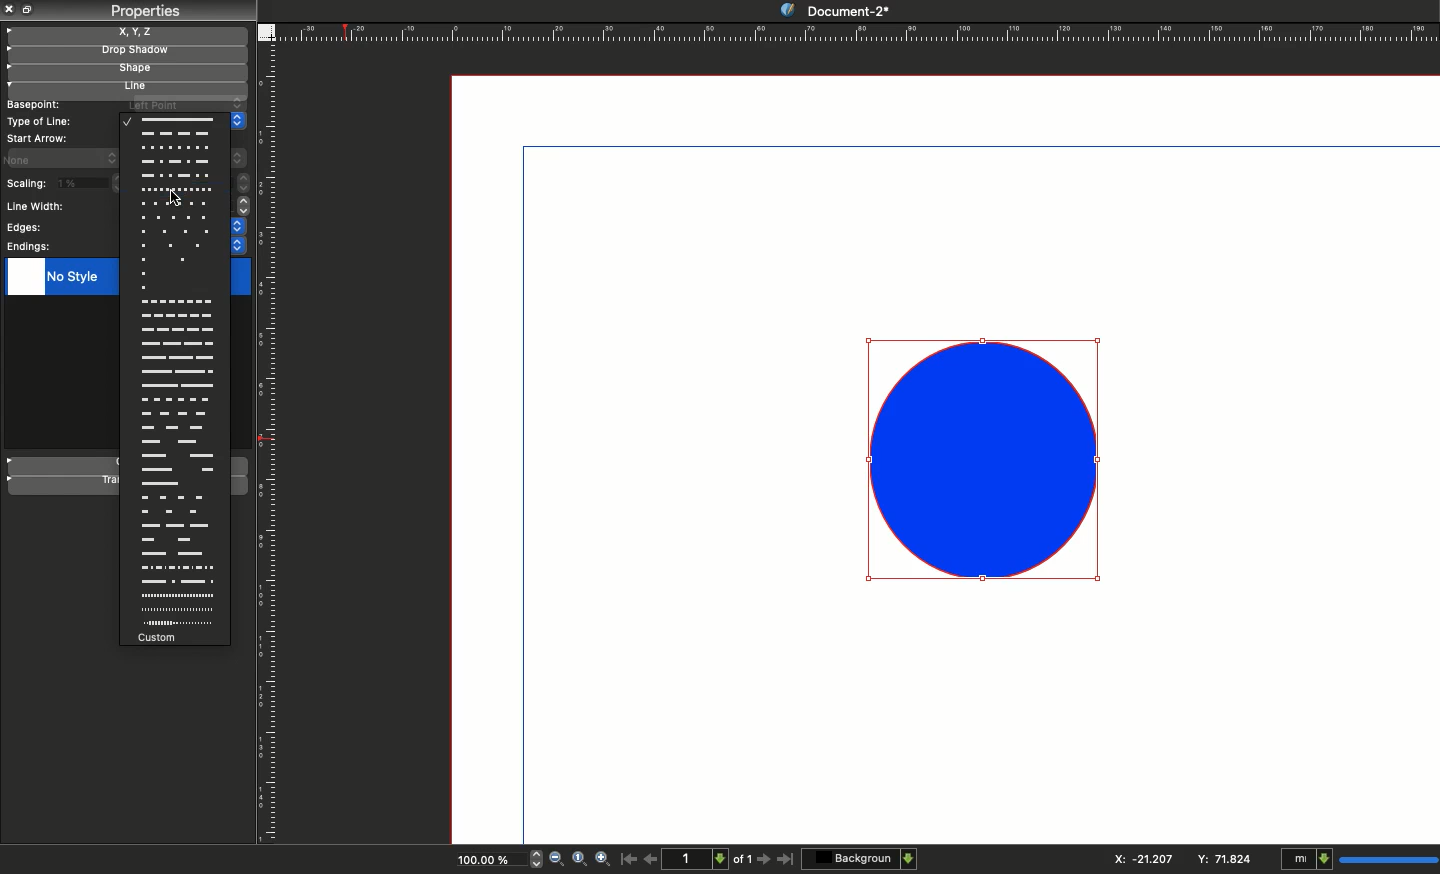  I want to click on Custom, so click(173, 638).